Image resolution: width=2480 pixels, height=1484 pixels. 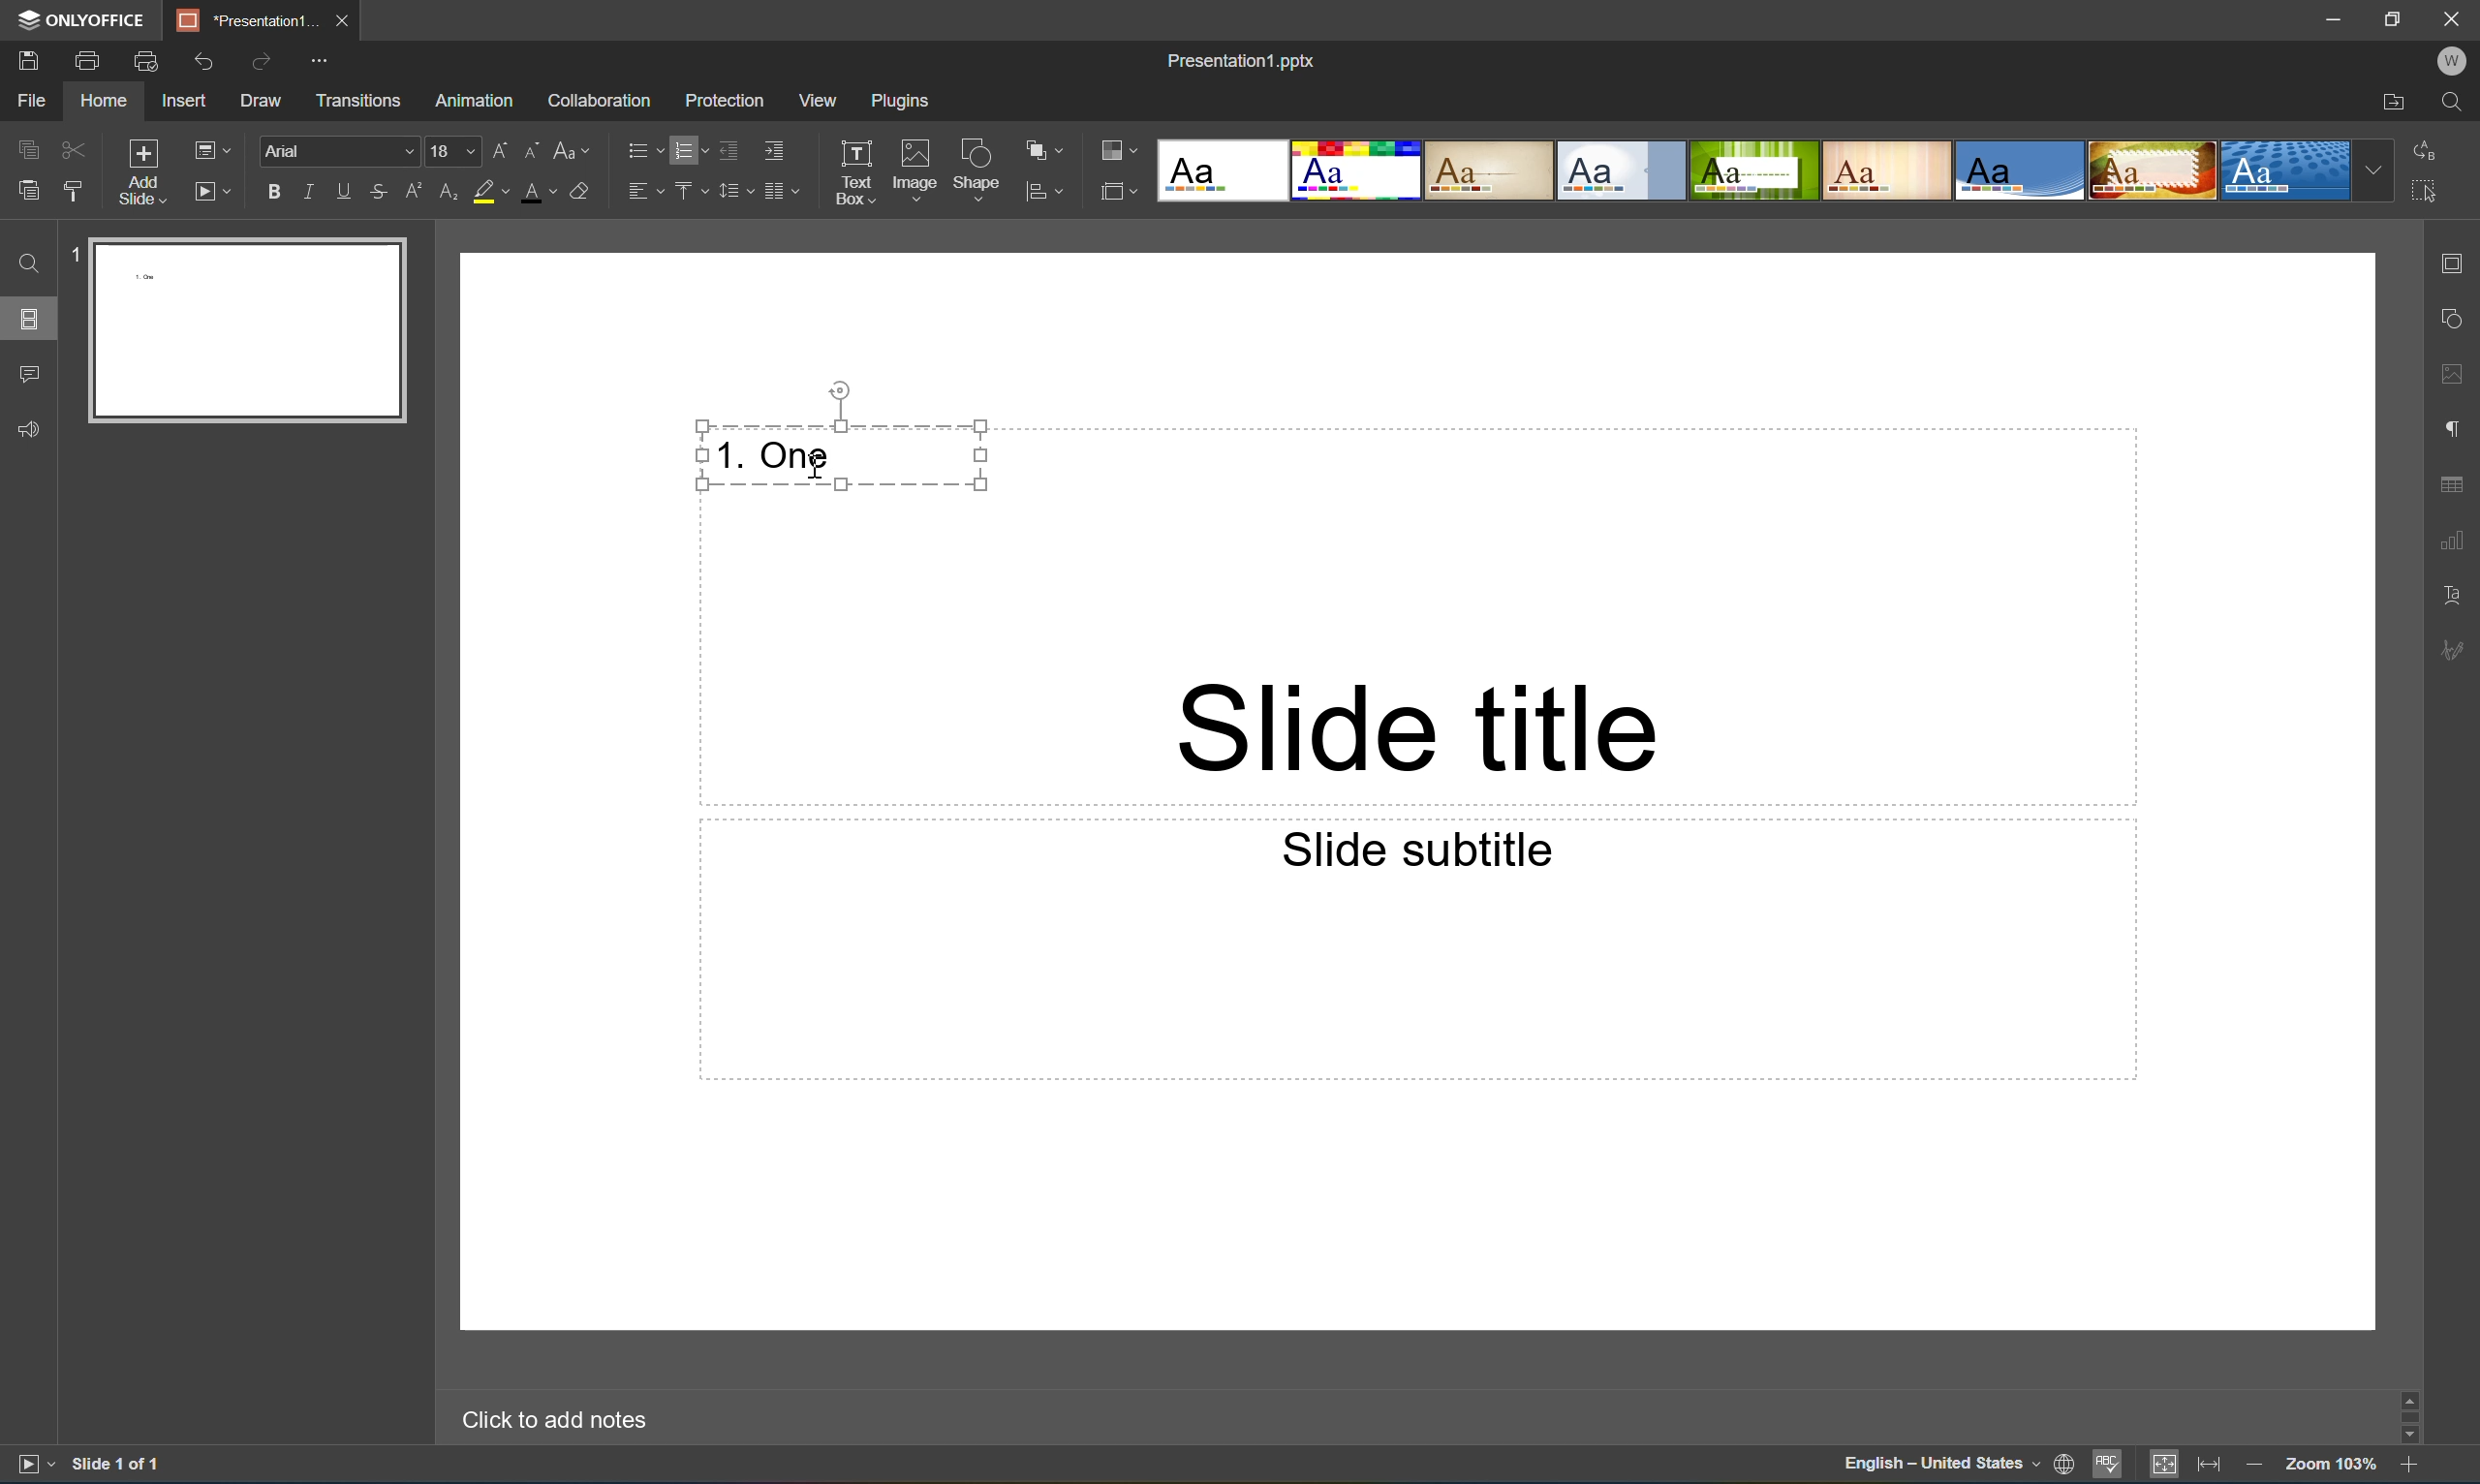 I want to click on Shape settings, so click(x=2458, y=319).